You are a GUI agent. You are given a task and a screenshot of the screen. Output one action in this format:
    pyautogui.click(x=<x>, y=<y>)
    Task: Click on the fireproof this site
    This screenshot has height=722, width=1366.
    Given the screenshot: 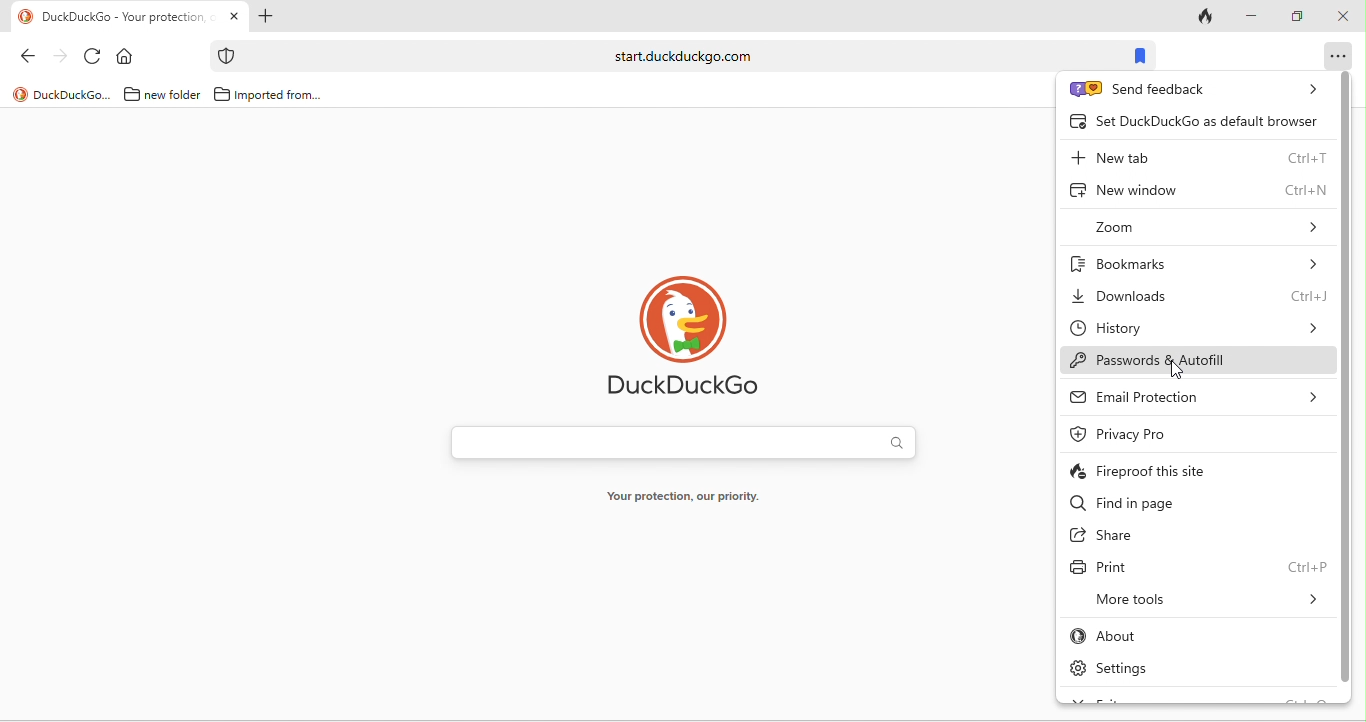 What is the action you would take?
    pyautogui.click(x=1154, y=470)
    